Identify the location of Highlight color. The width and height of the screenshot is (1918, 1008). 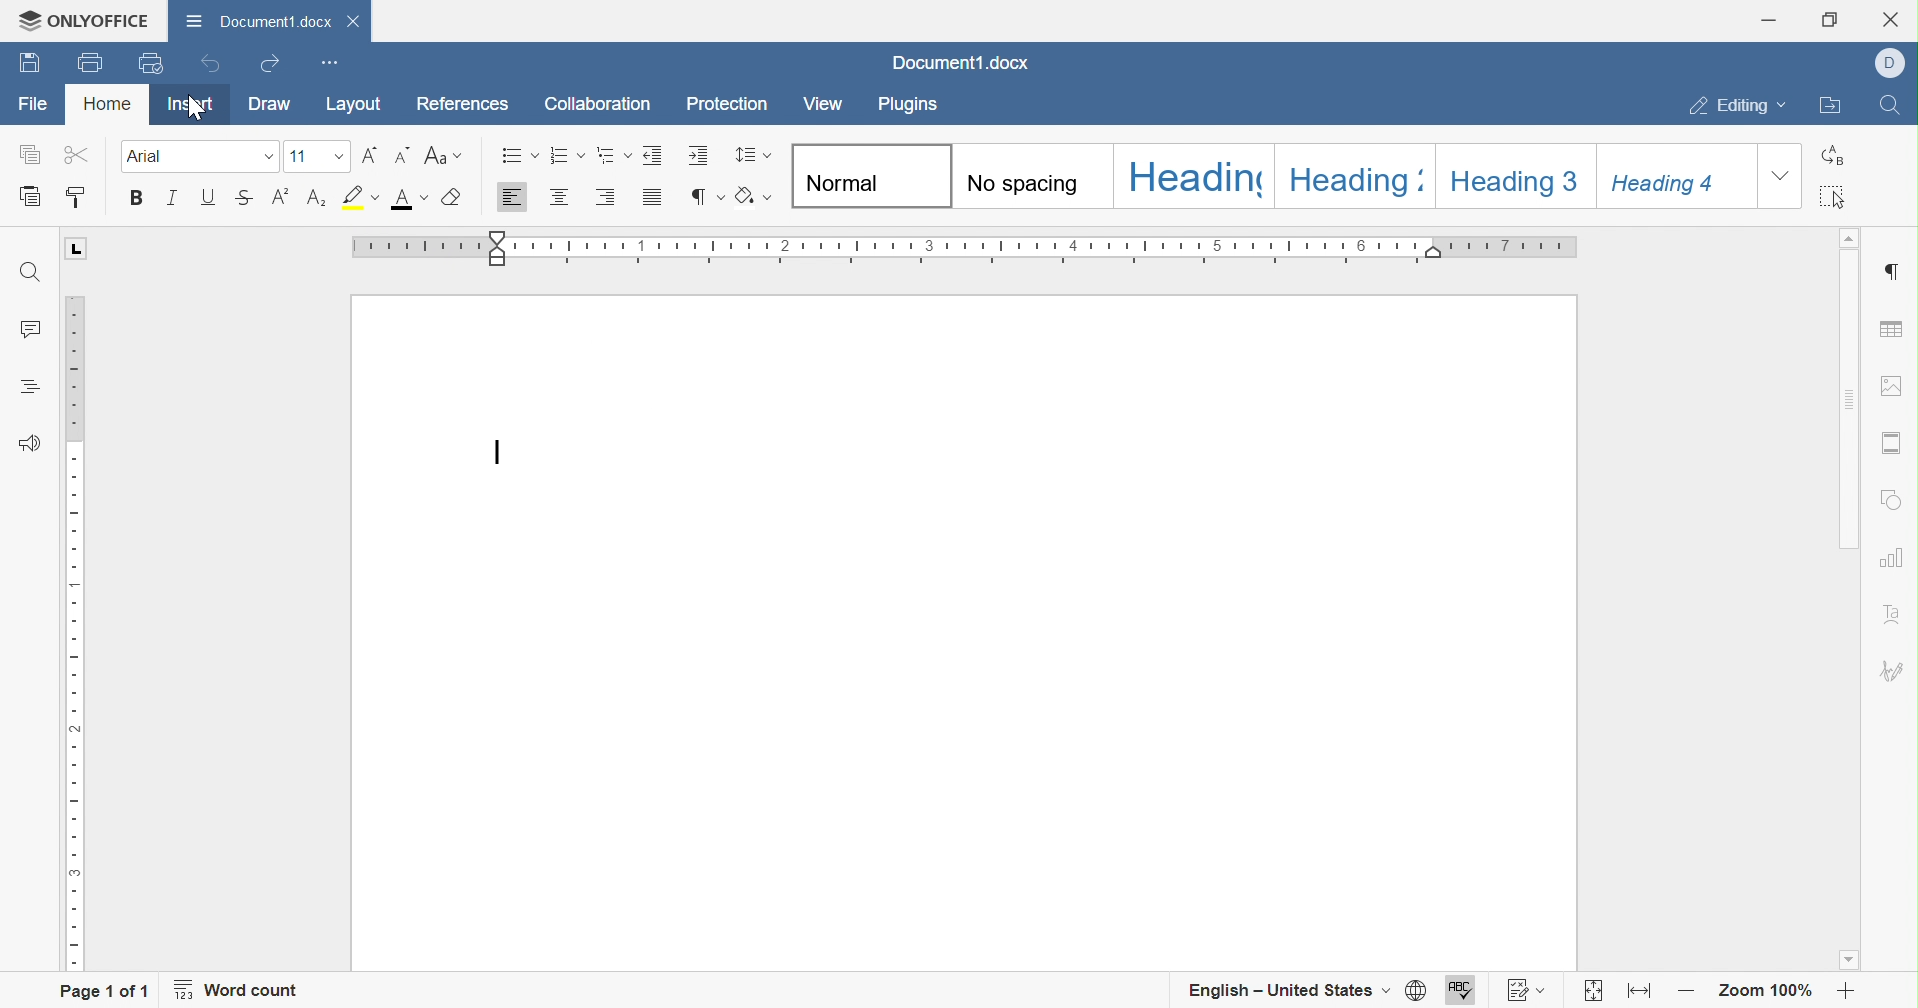
(363, 196).